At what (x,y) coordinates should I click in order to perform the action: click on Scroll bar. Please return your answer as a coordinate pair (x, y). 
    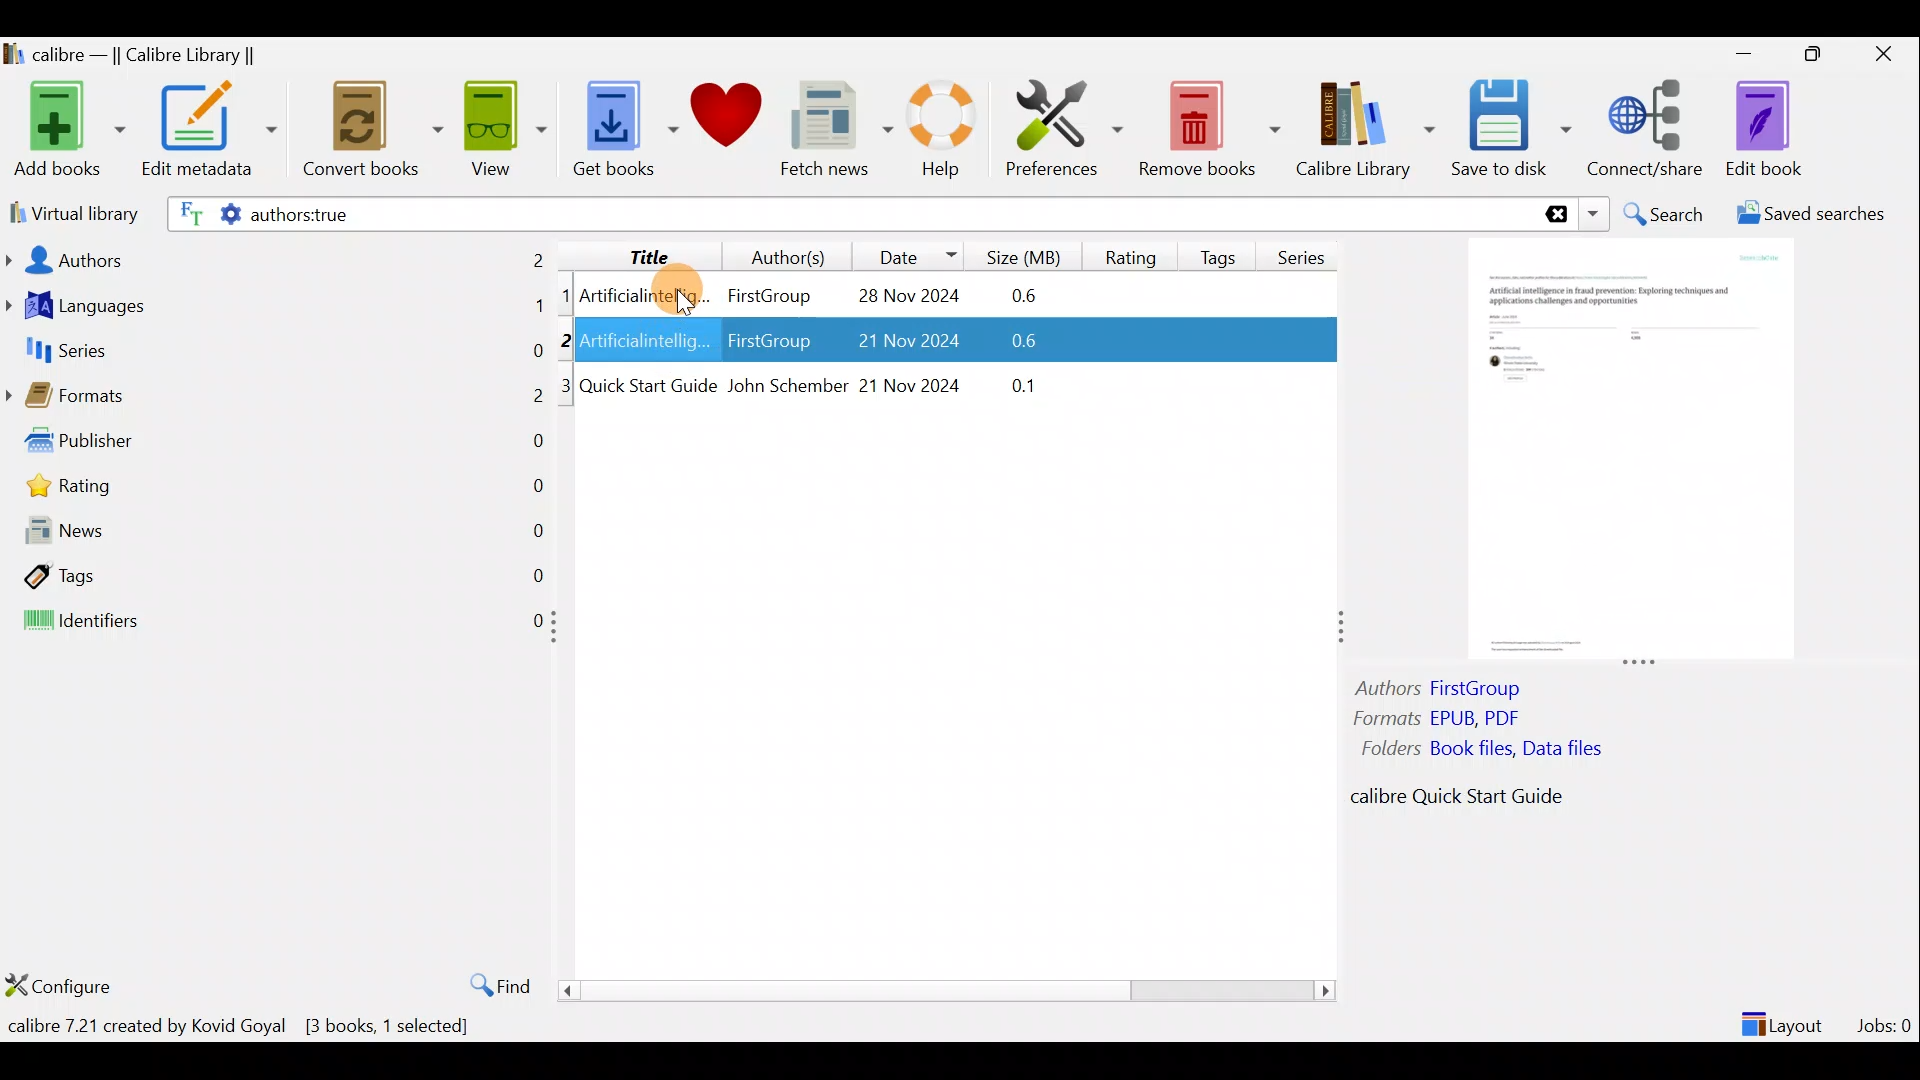
    Looking at the image, I should click on (939, 990).